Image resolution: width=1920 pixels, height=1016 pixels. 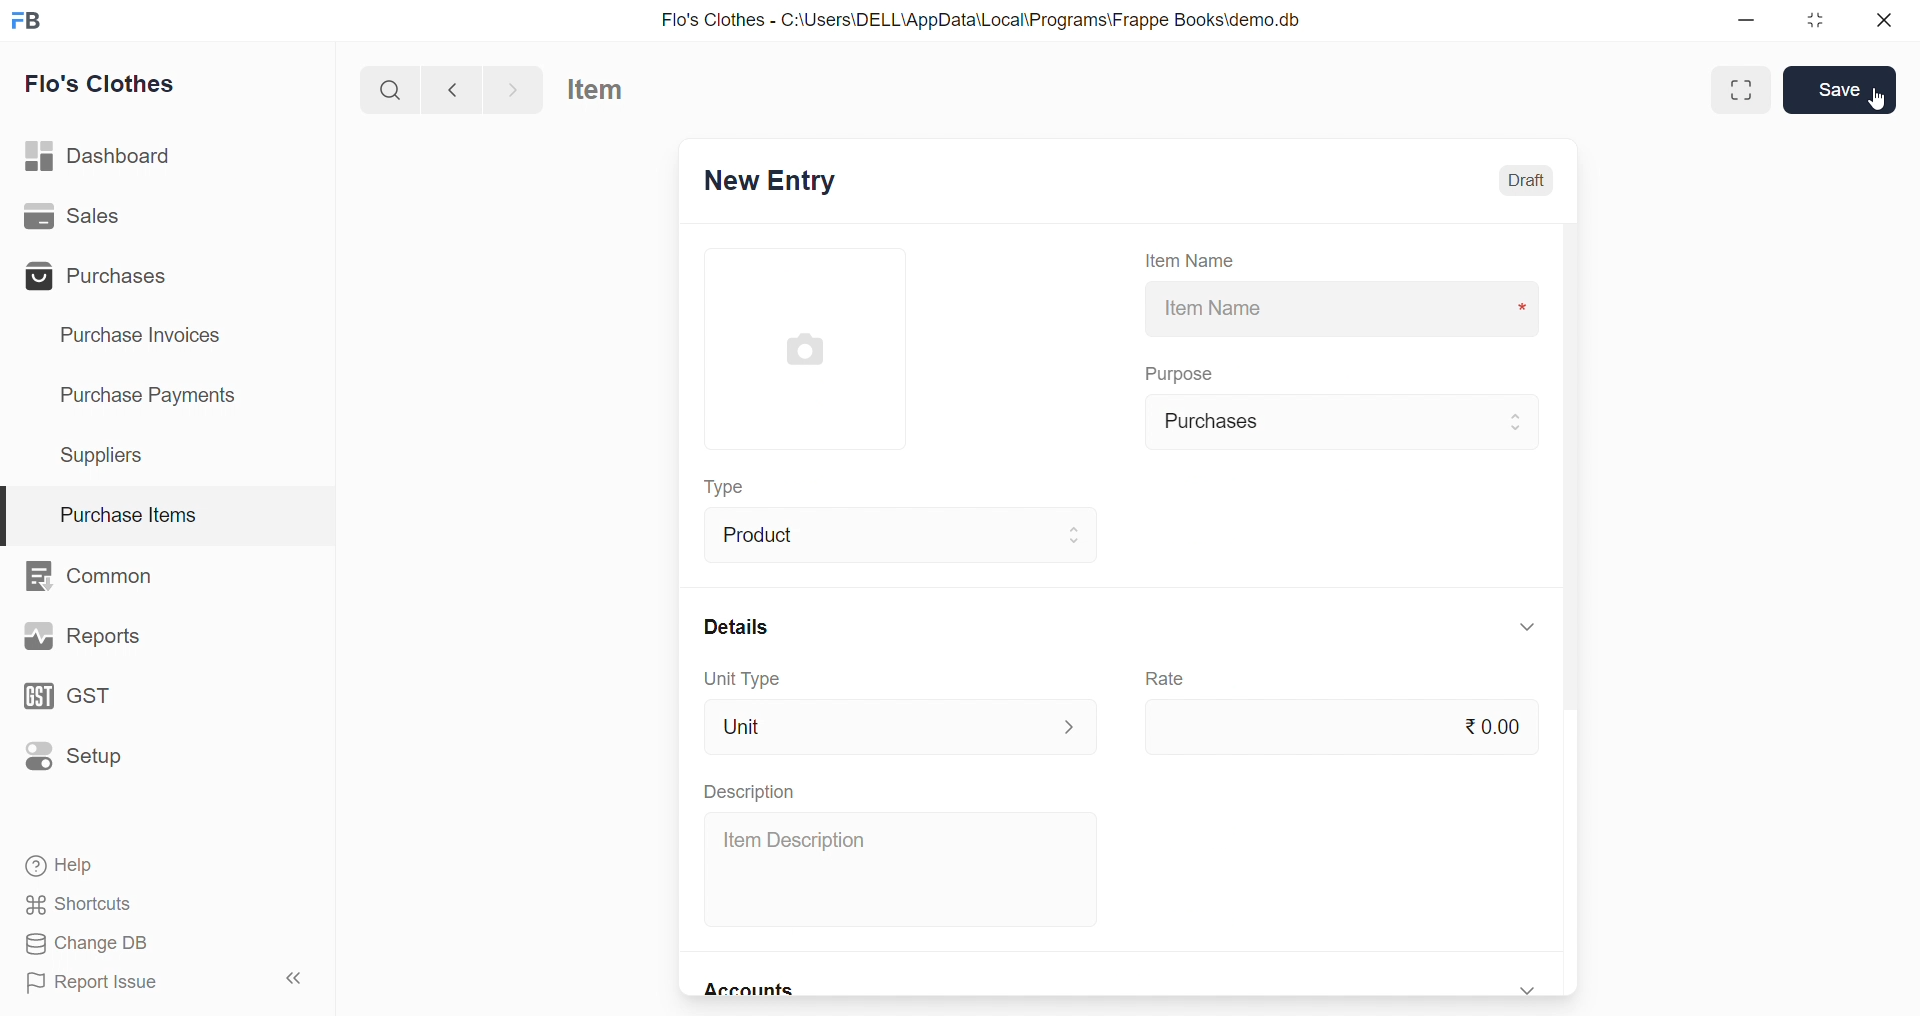 I want to click on Save, so click(x=1840, y=90).